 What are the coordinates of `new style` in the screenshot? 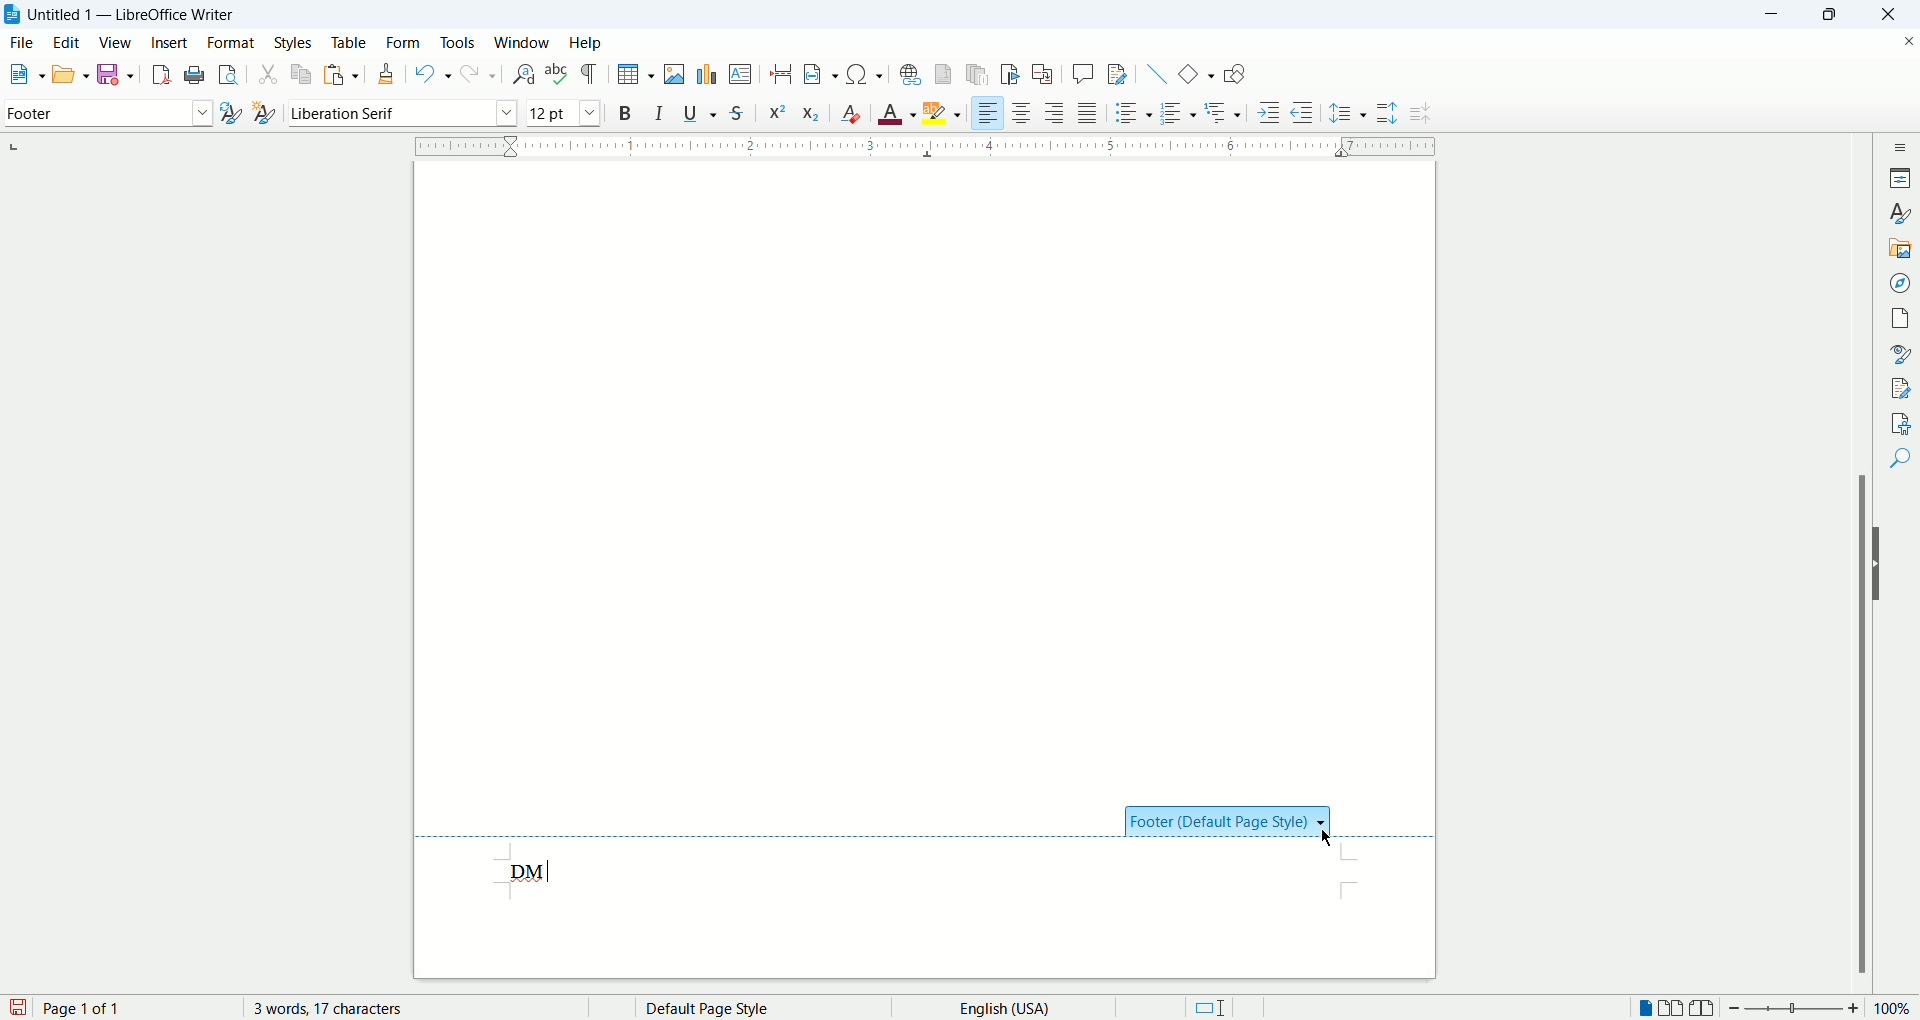 It's located at (263, 113).